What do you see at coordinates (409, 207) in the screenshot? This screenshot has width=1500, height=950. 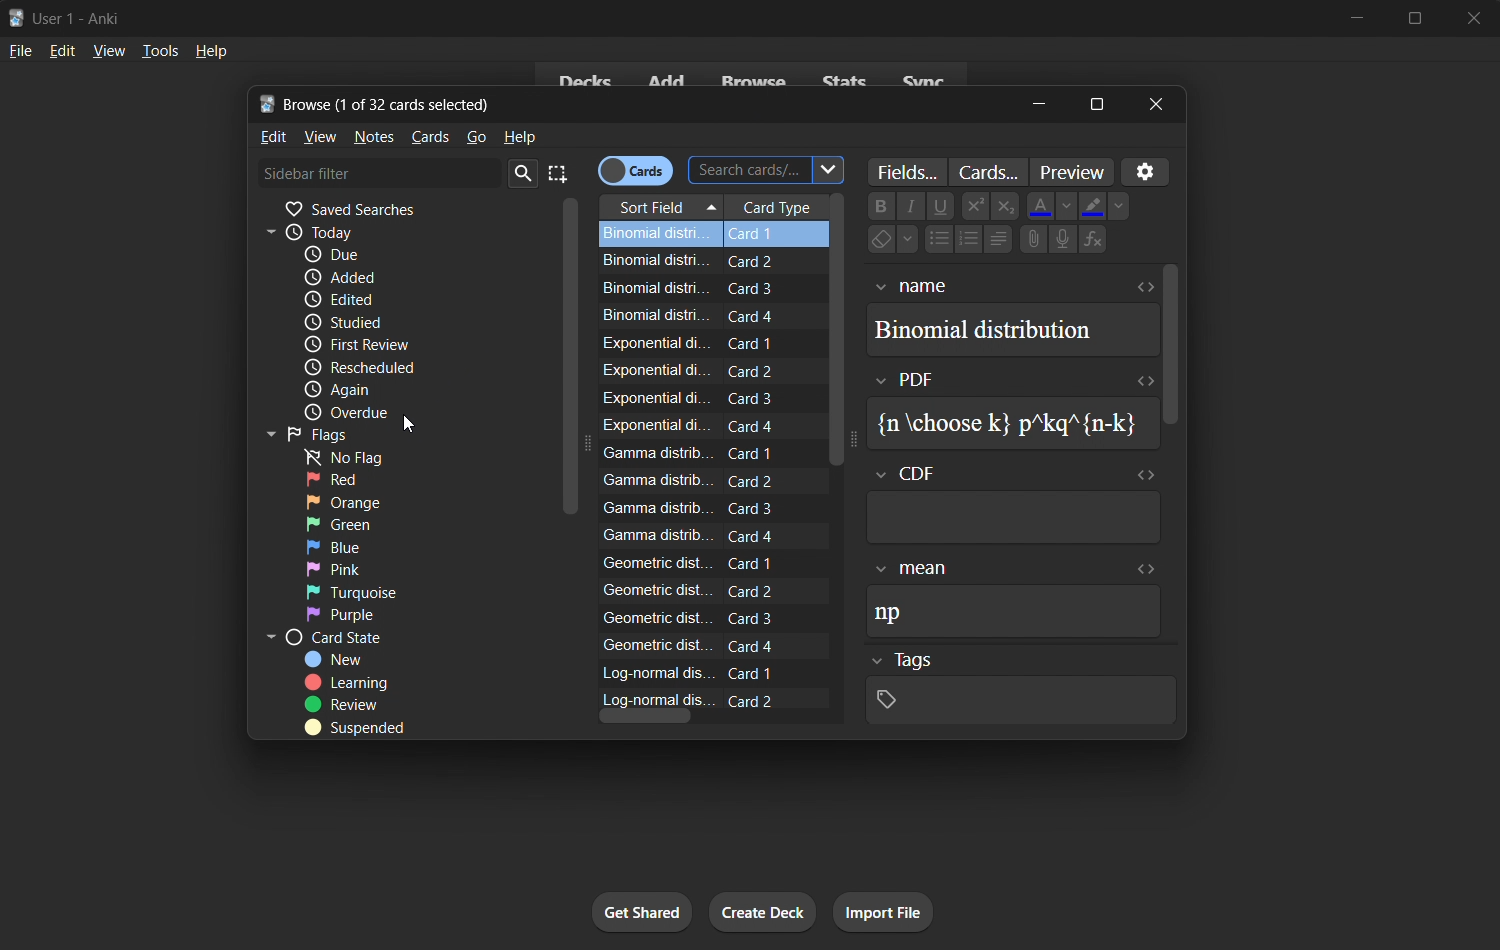 I see `saved searches` at bounding box center [409, 207].